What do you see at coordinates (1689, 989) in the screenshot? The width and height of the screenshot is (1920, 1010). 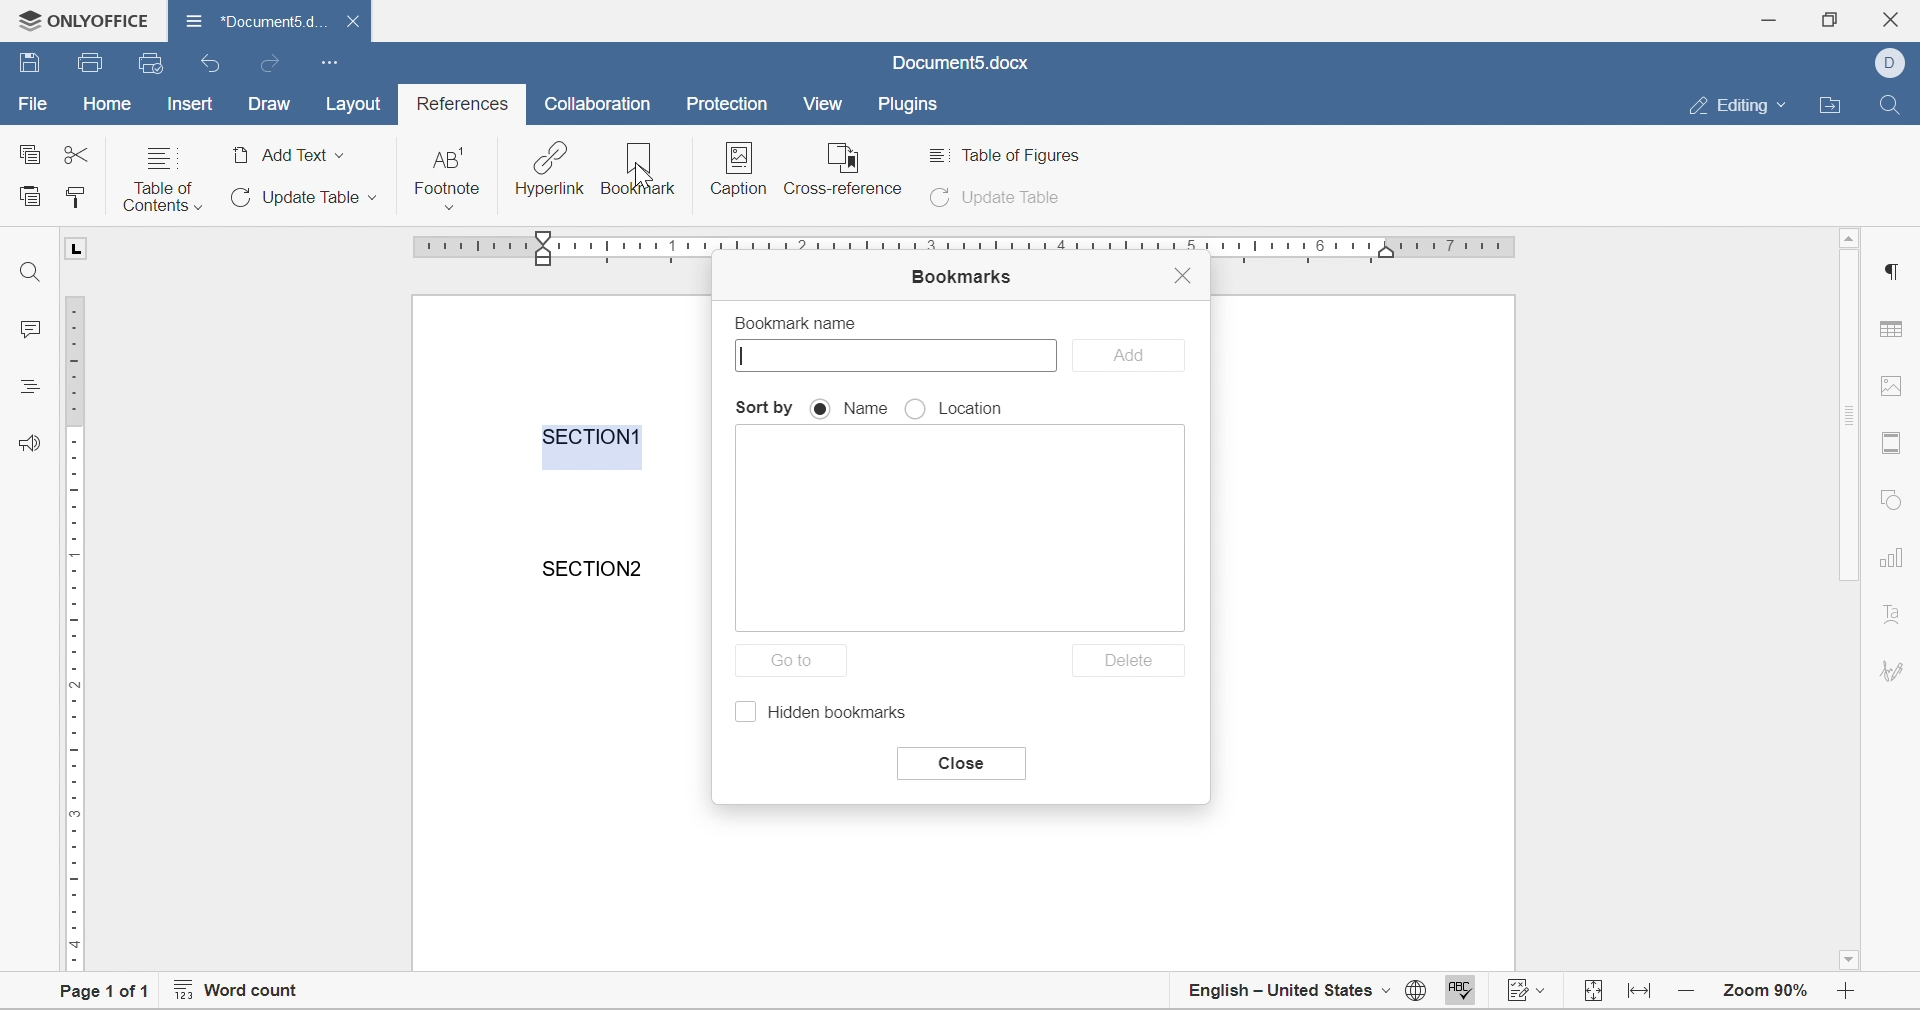 I see `zoom in` at bounding box center [1689, 989].